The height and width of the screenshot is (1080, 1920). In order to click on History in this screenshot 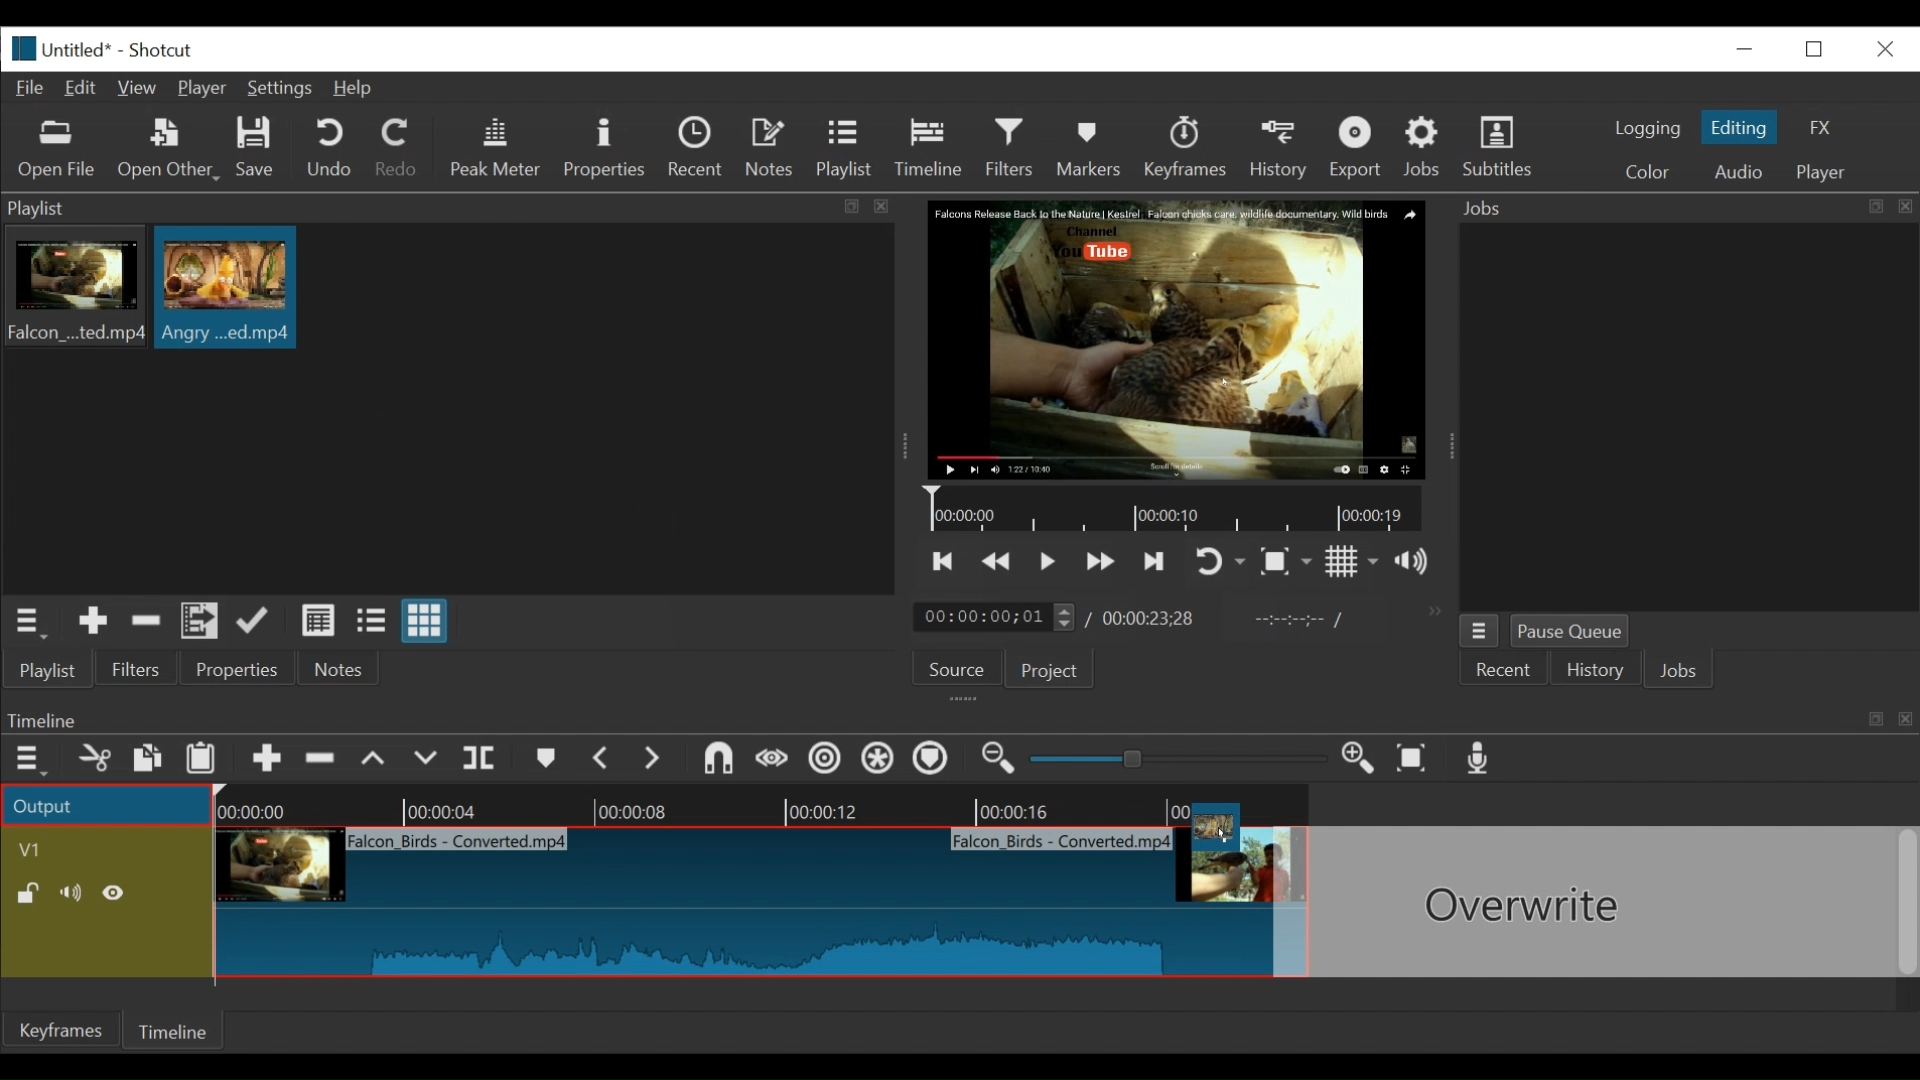, I will do `click(1282, 147)`.